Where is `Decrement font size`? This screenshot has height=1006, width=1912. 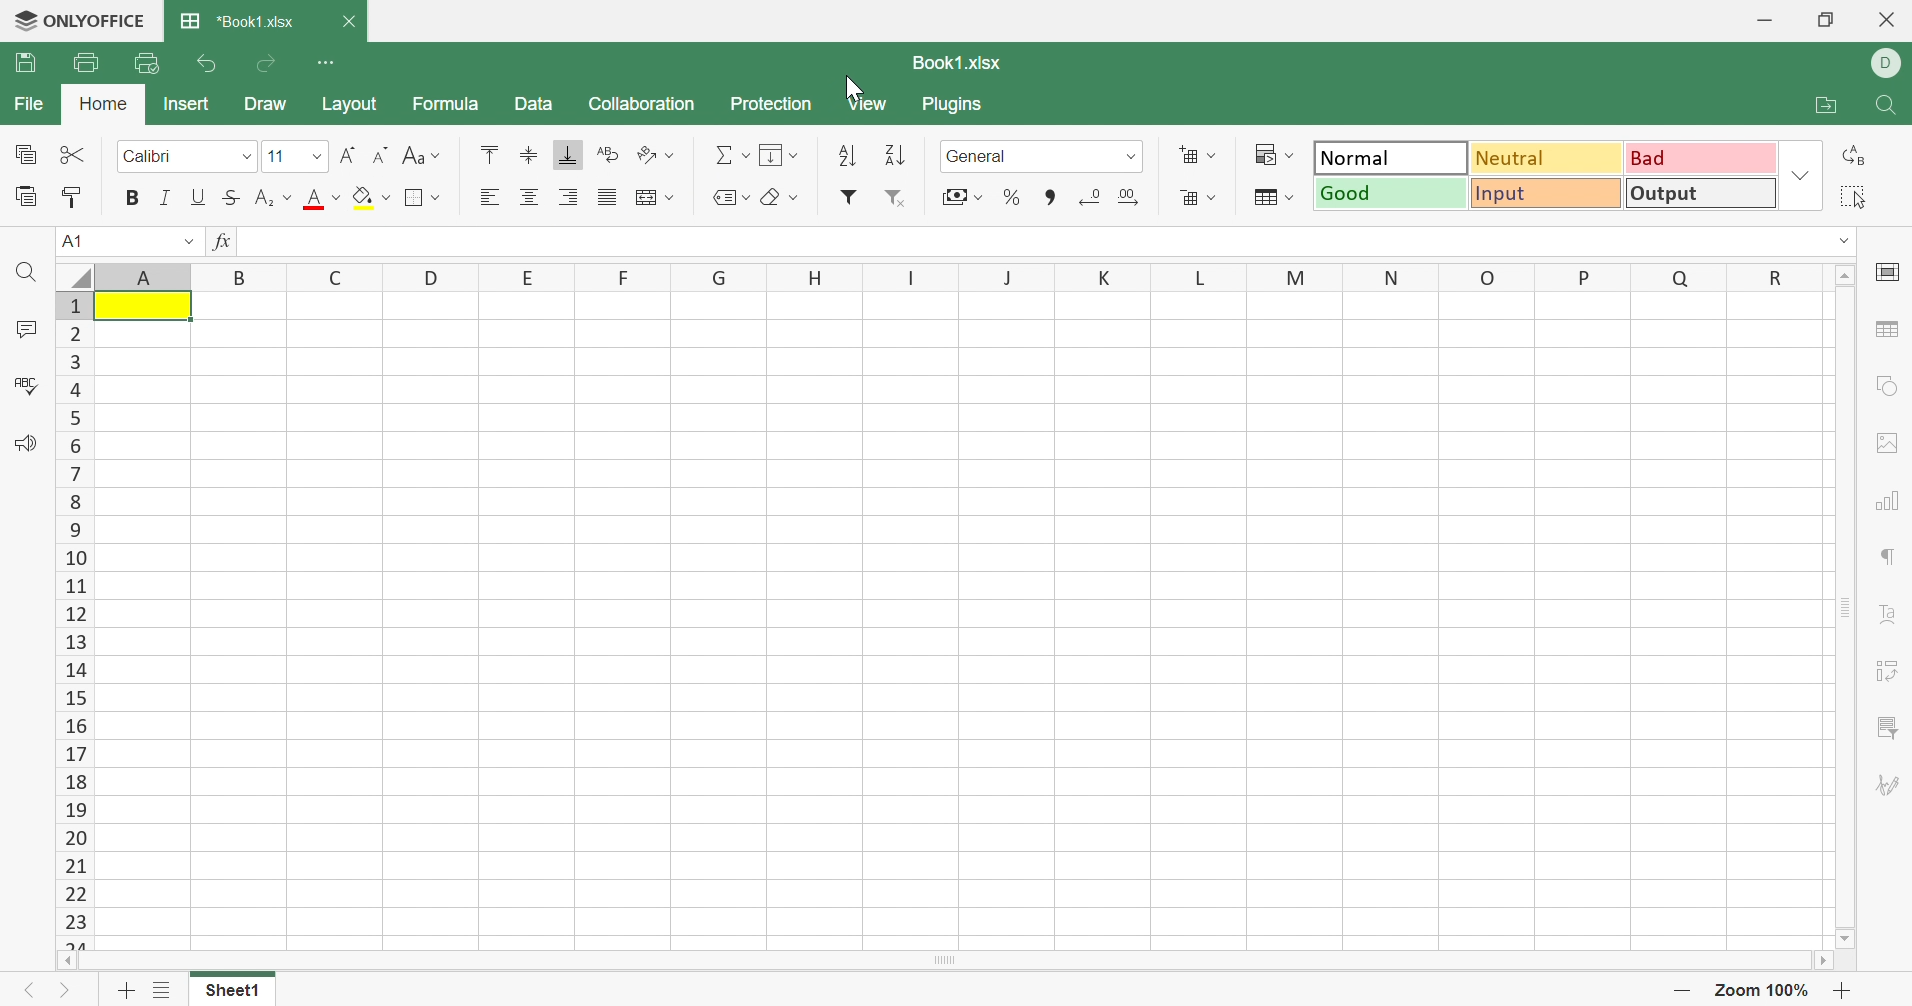
Decrement font size is located at coordinates (378, 152).